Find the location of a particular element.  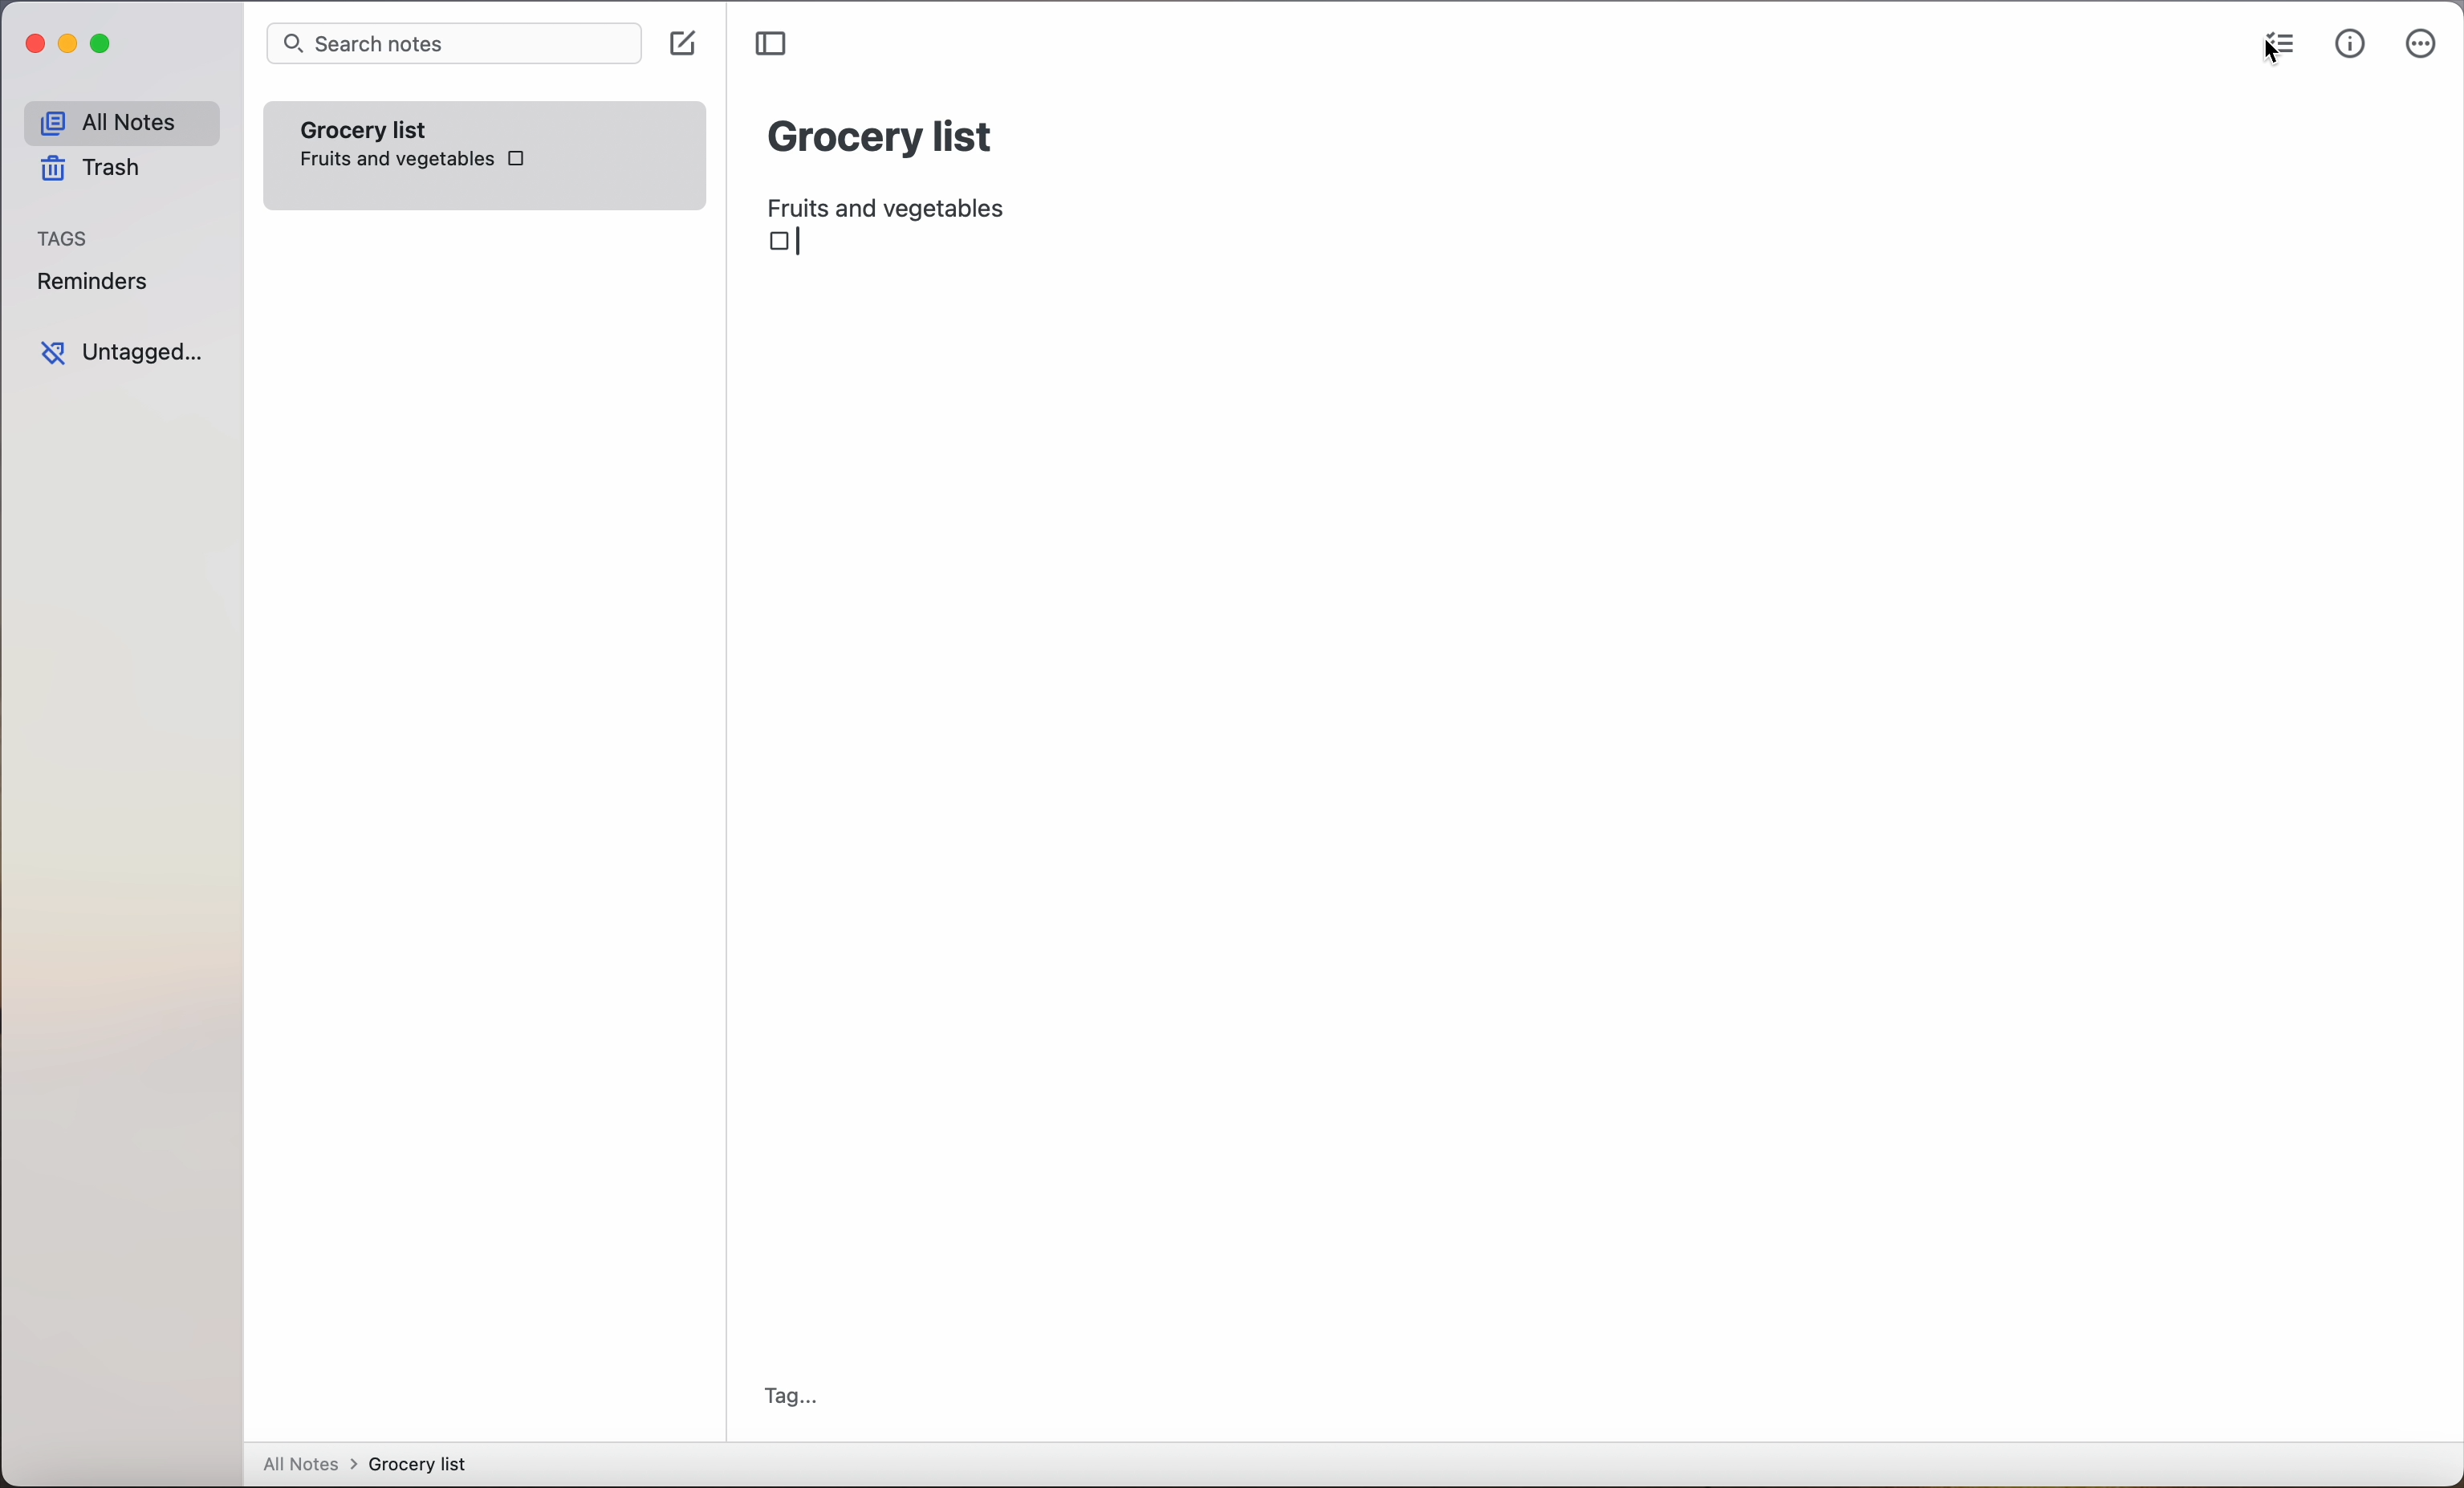

tags is located at coordinates (65, 240).